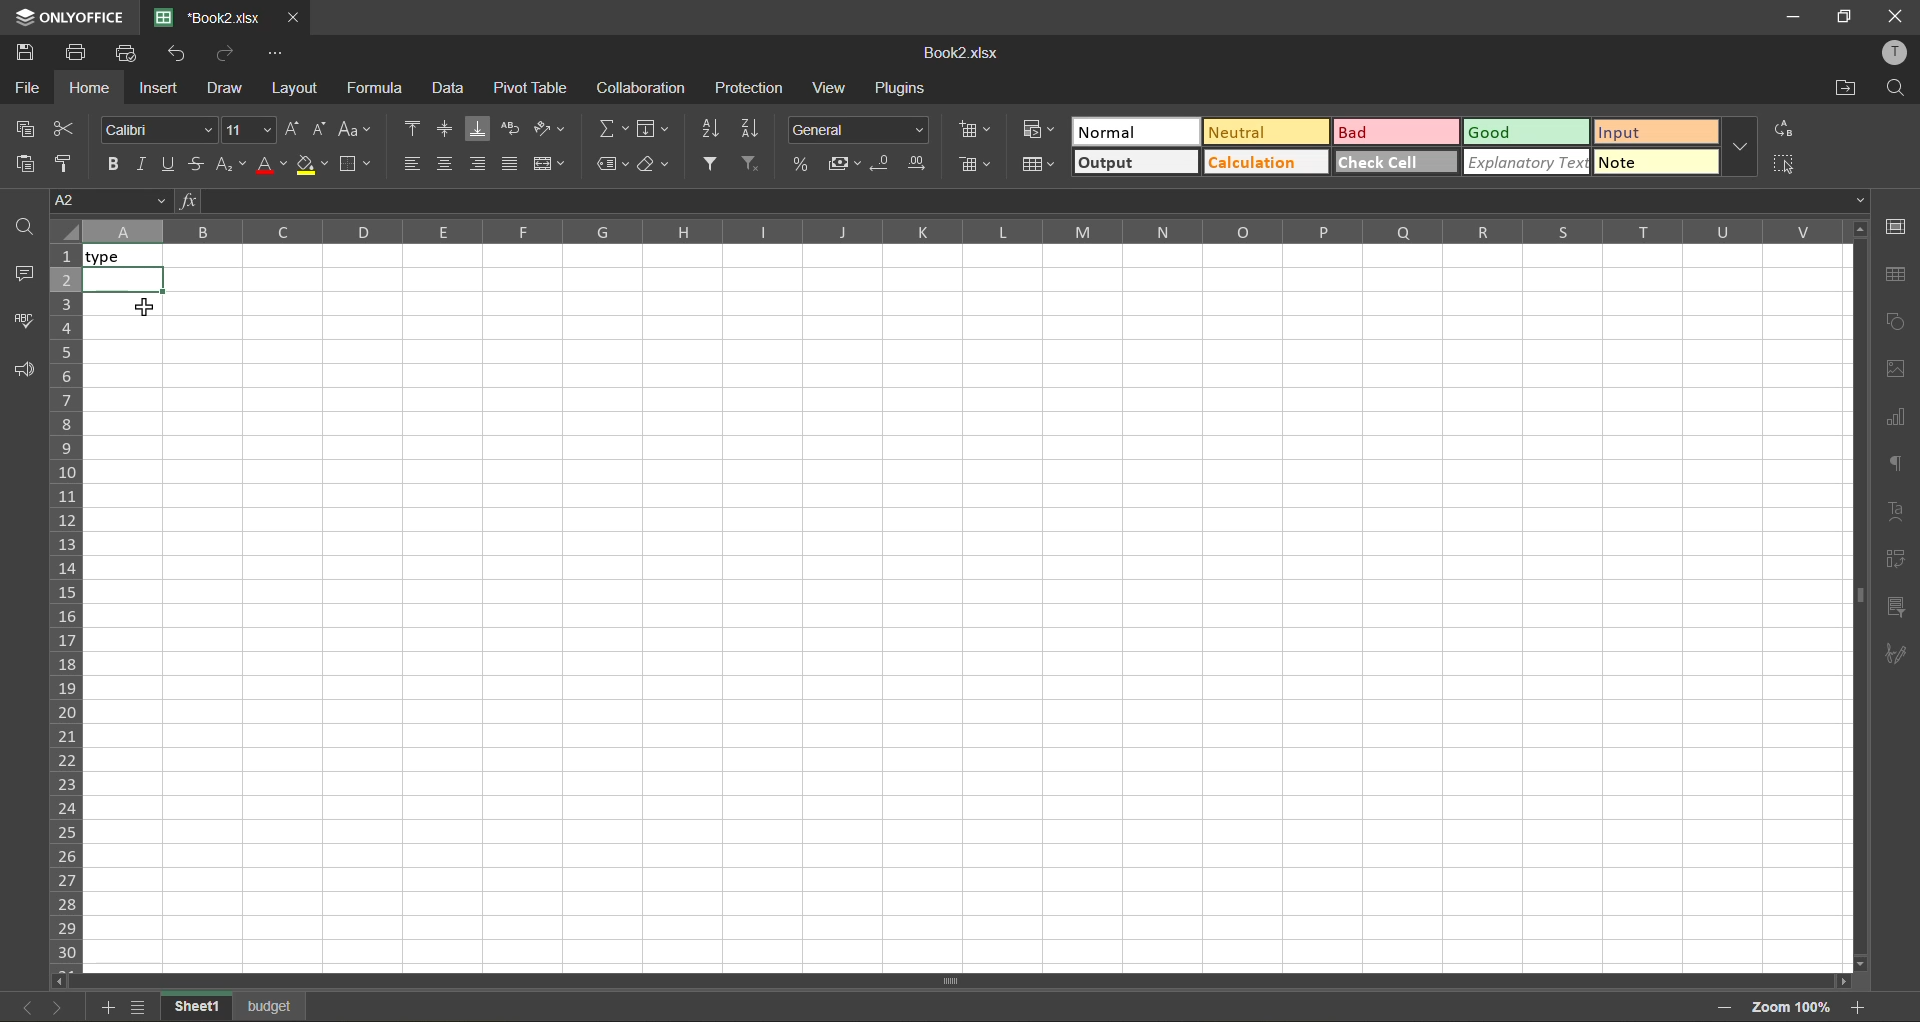  I want to click on sub/superscript, so click(233, 165).